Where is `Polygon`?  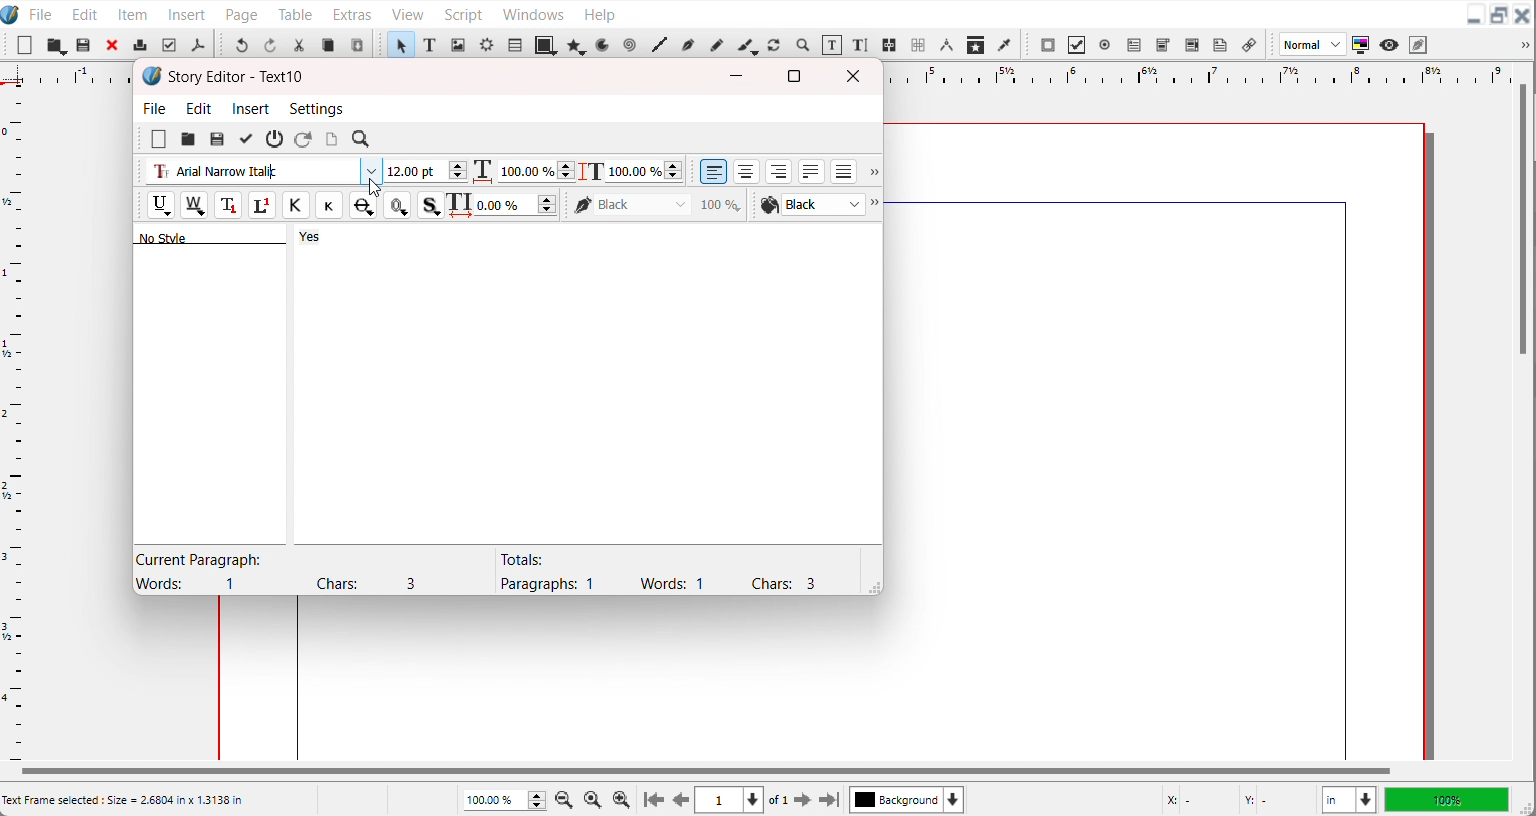 Polygon is located at coordinates (577, 45).